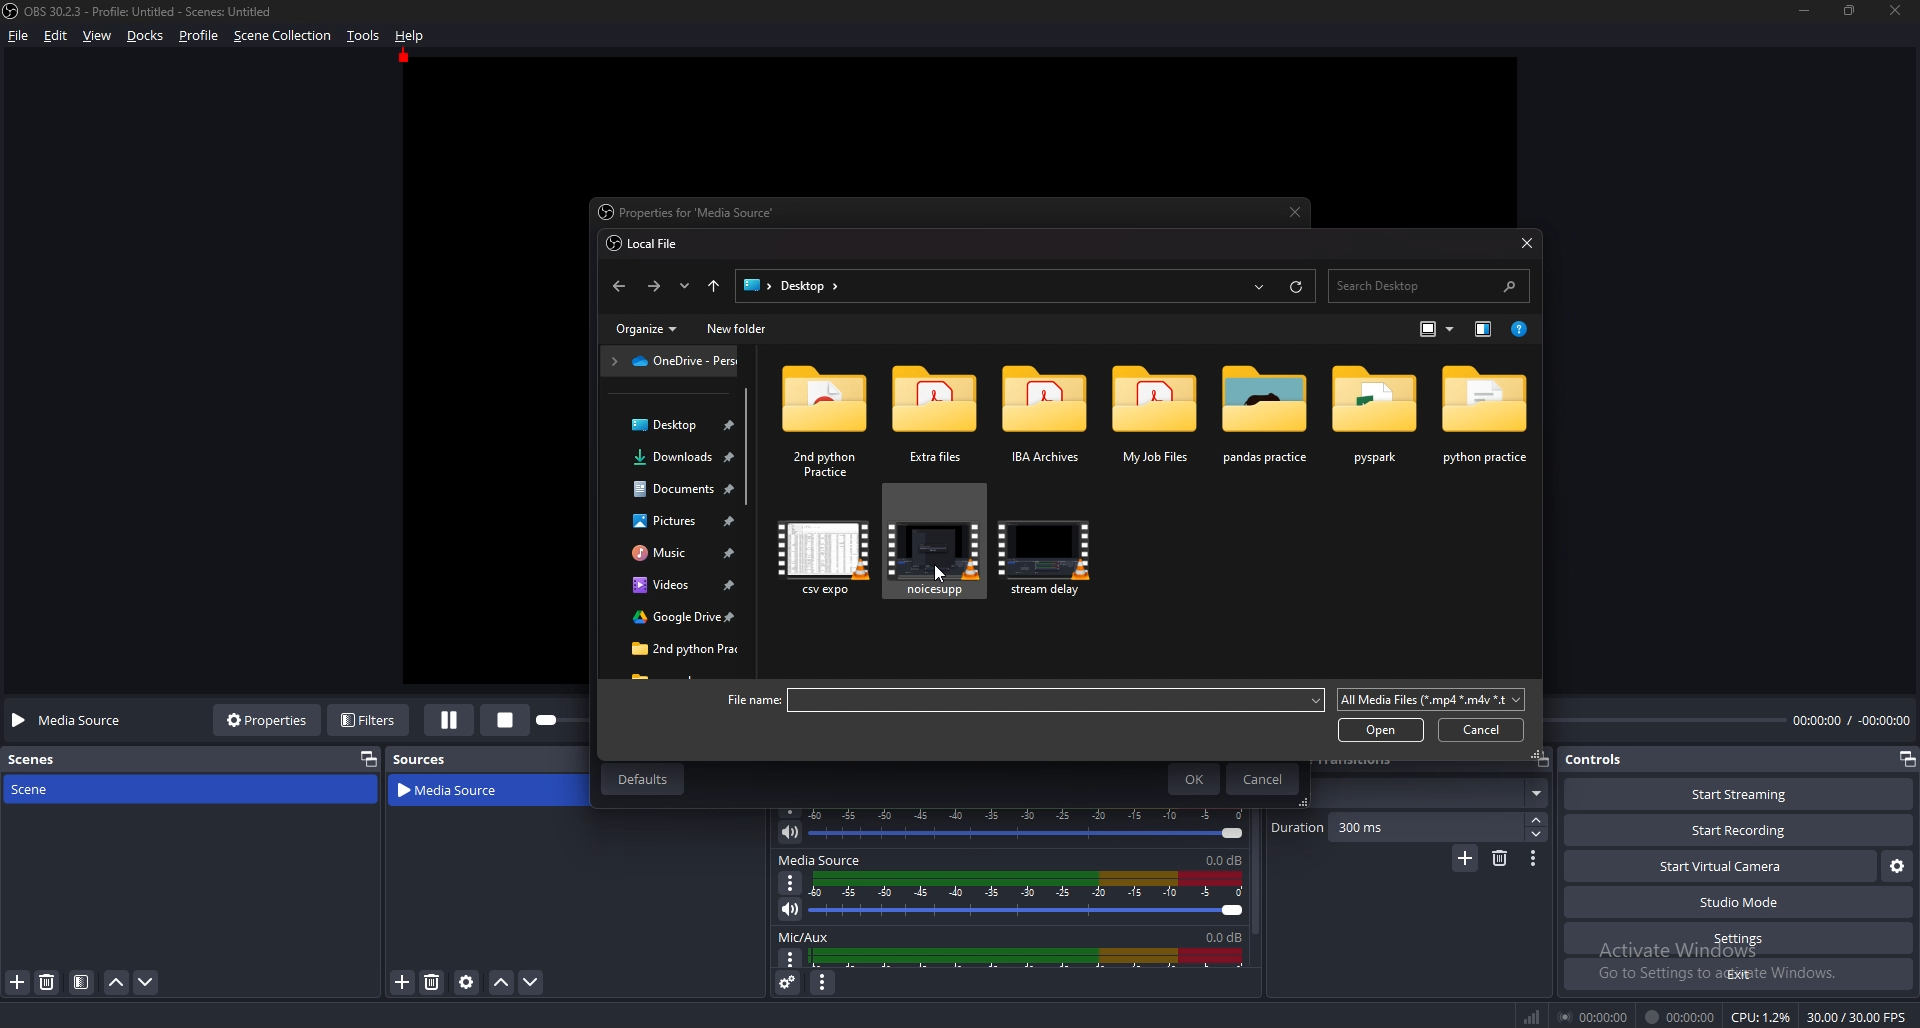 This screenshot has height=1028, width=1920. Describe the element at coordinates (19, 982) in the screenshot. I see `add scene` at that location.